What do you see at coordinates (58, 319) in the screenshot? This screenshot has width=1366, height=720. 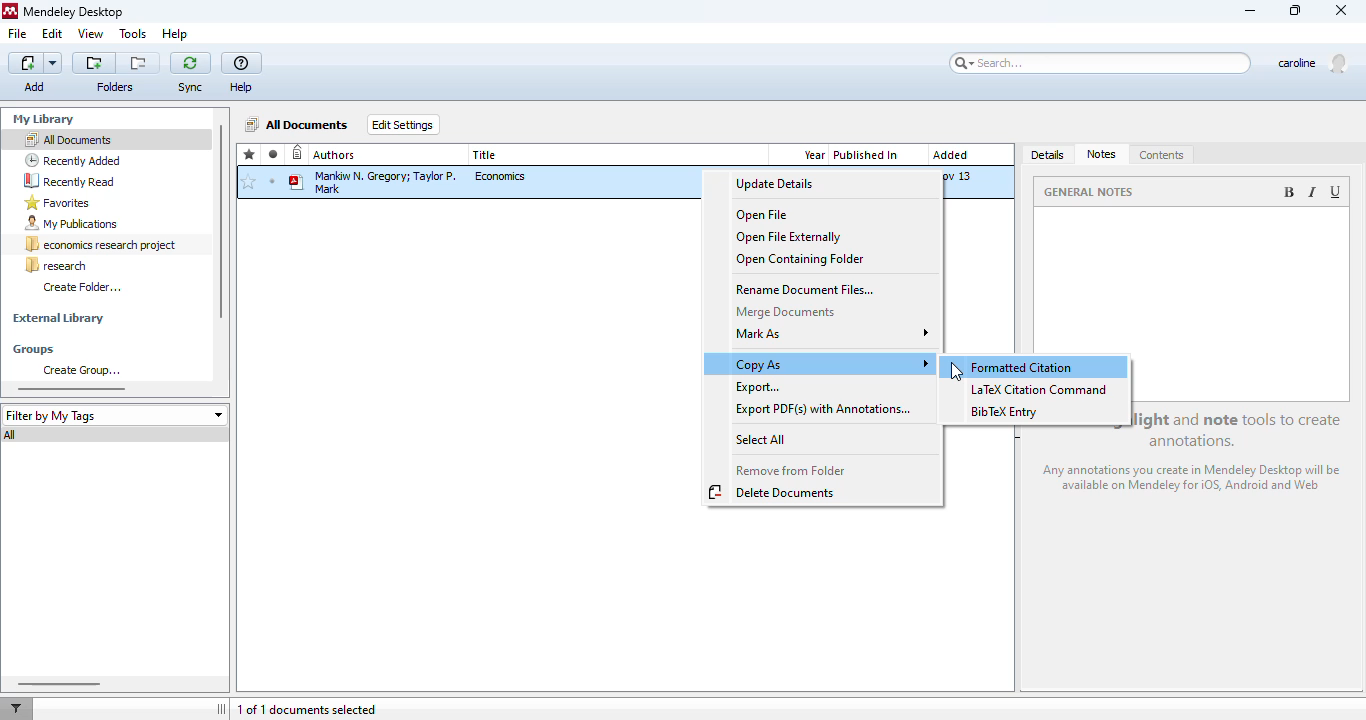 I see `external library` at bounding box center [58, 319].